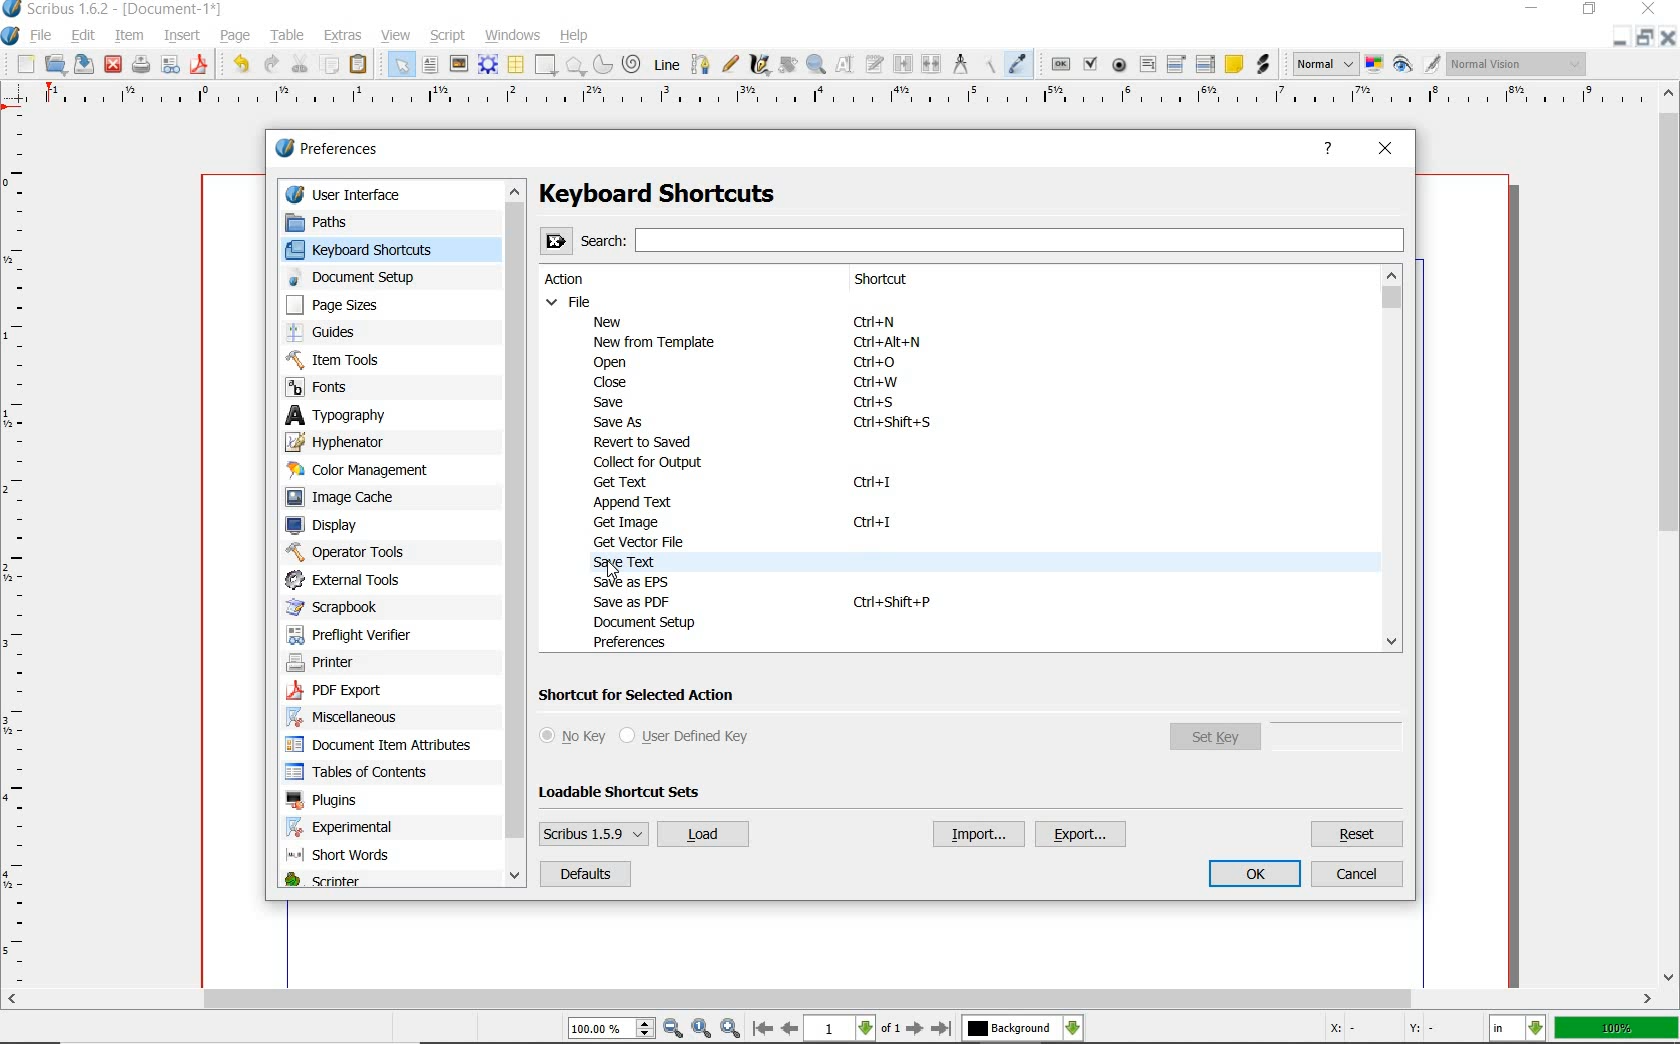 Image resolution: width=1680 pixels, height=1044 pixels. I want to click on zoom factor, so click(1617, 1029).